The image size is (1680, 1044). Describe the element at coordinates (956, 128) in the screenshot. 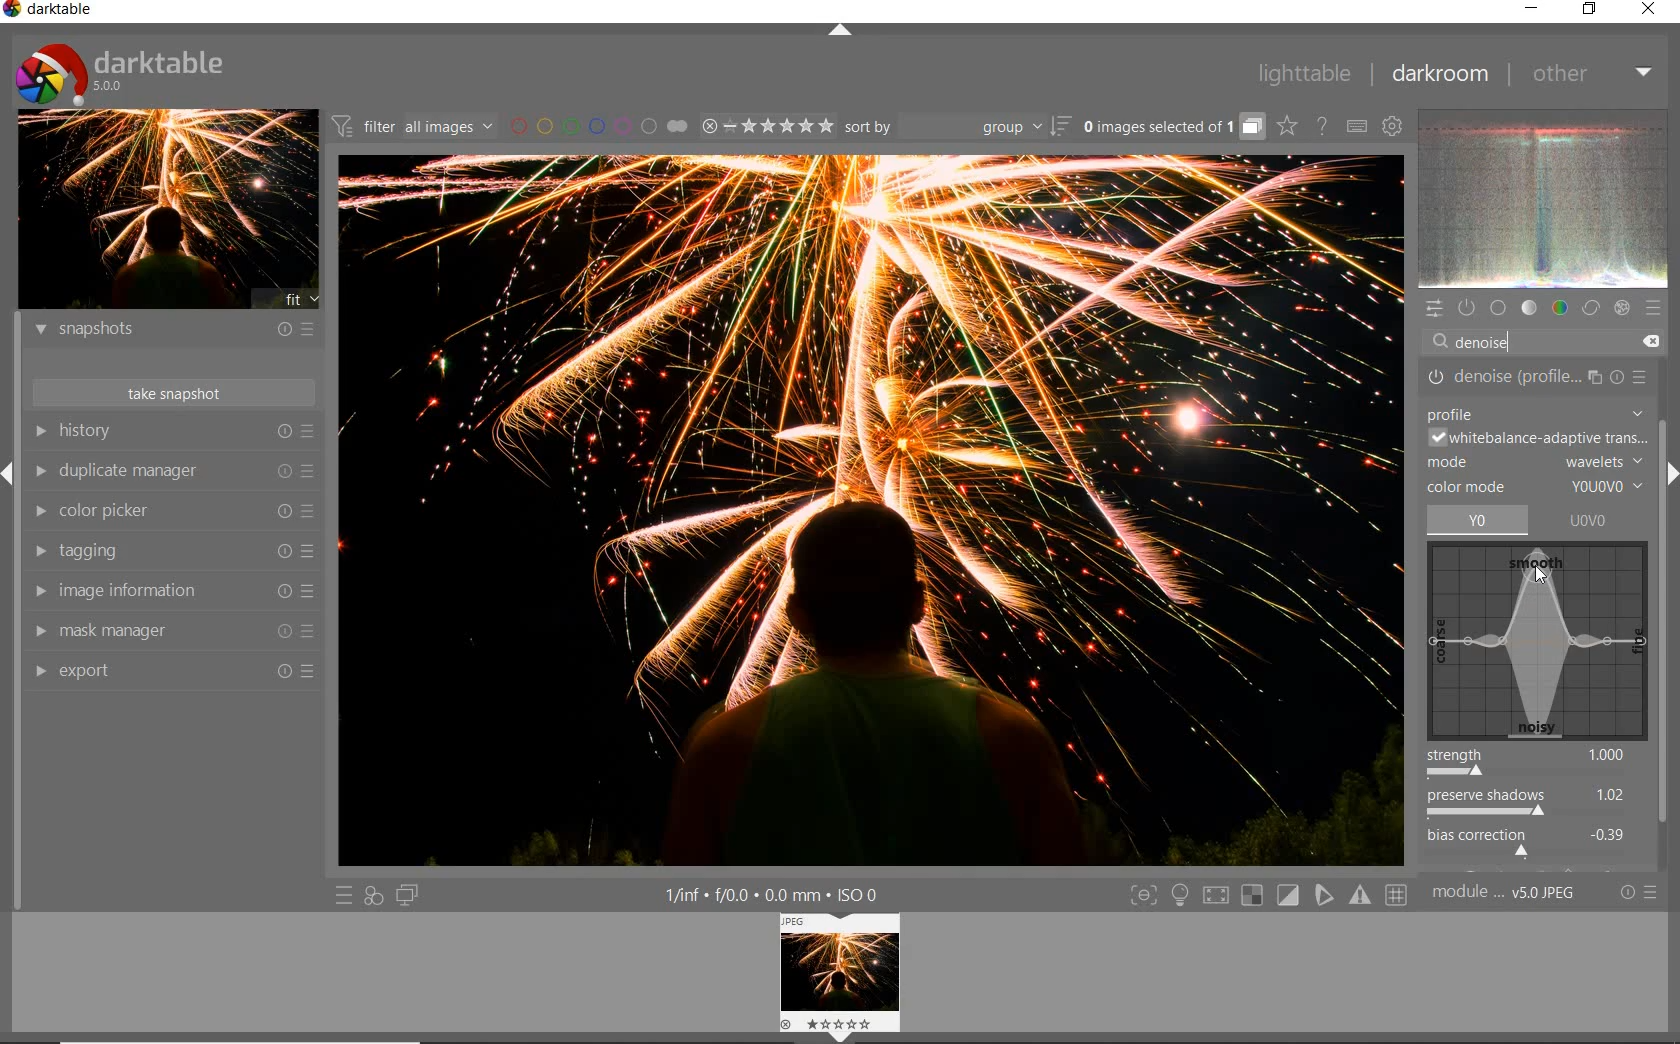

I see `sort` at that location.